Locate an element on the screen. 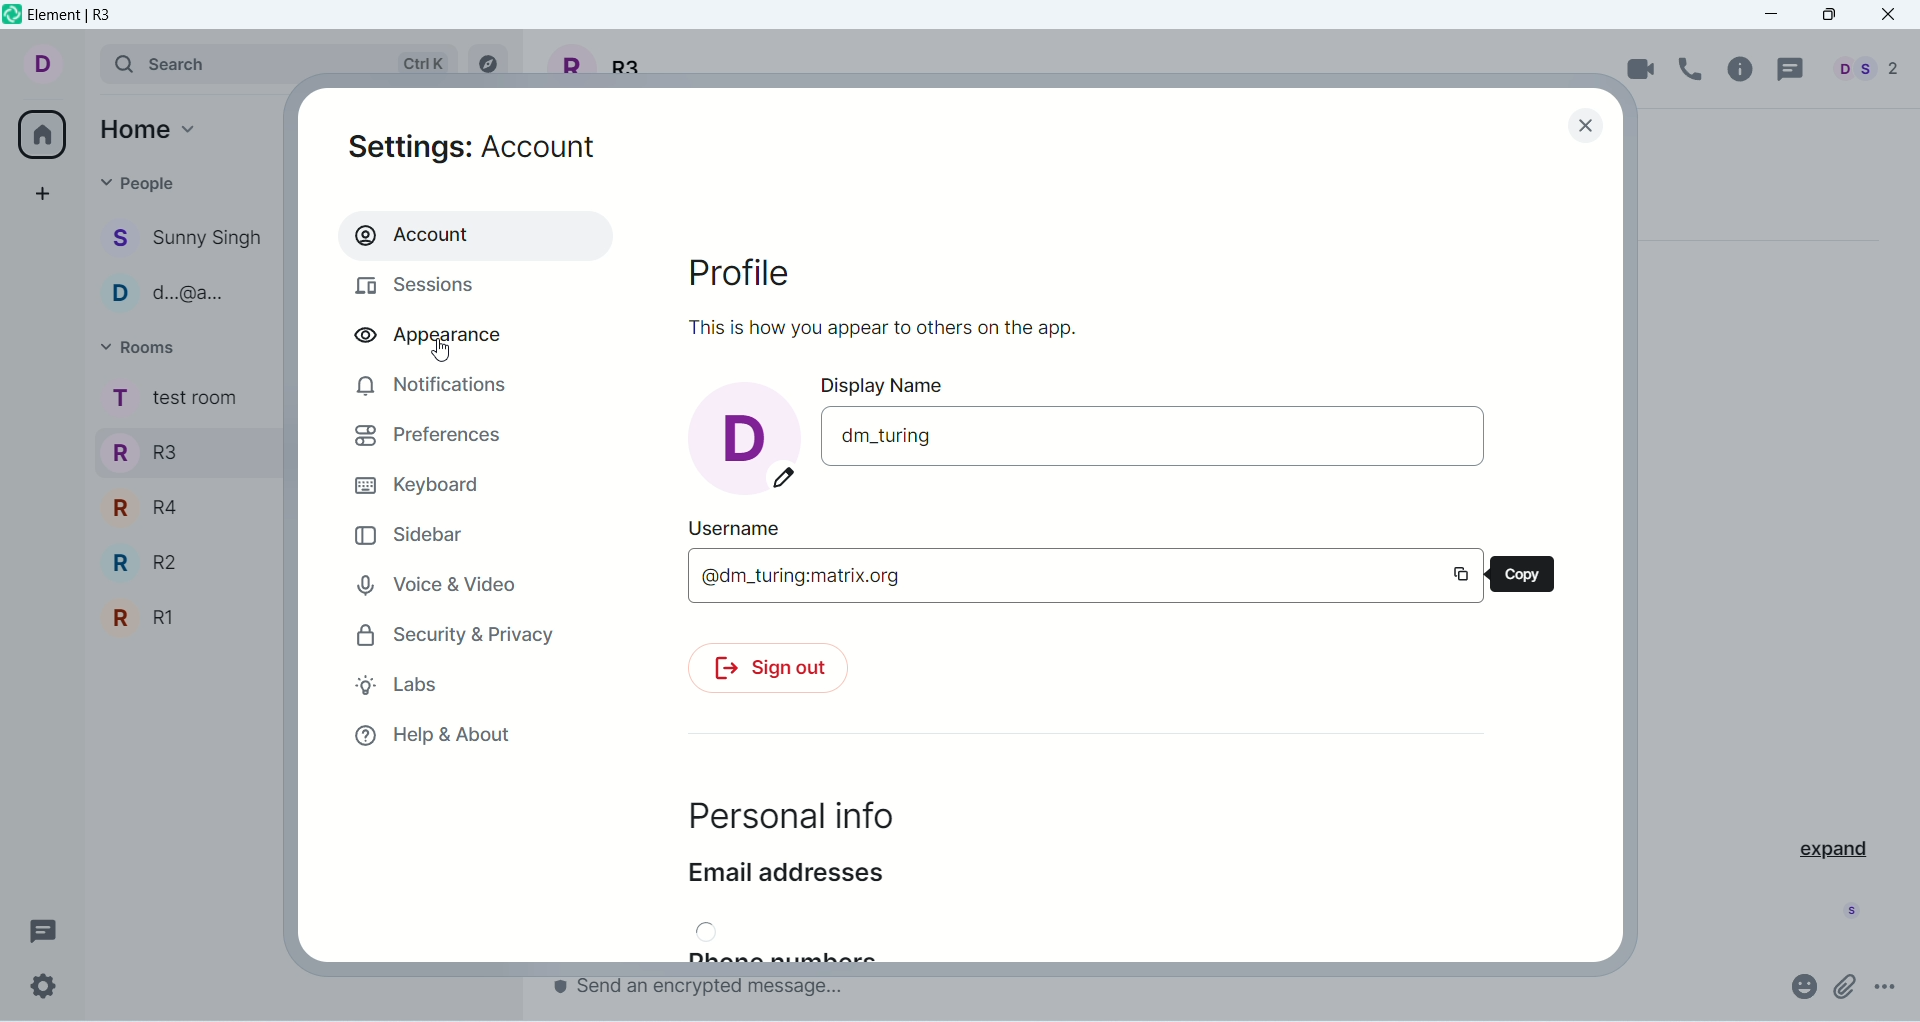 Image resolution: width=1920 pixels, height=1022 pixels. attachment is located at coordinates (1846, 986).